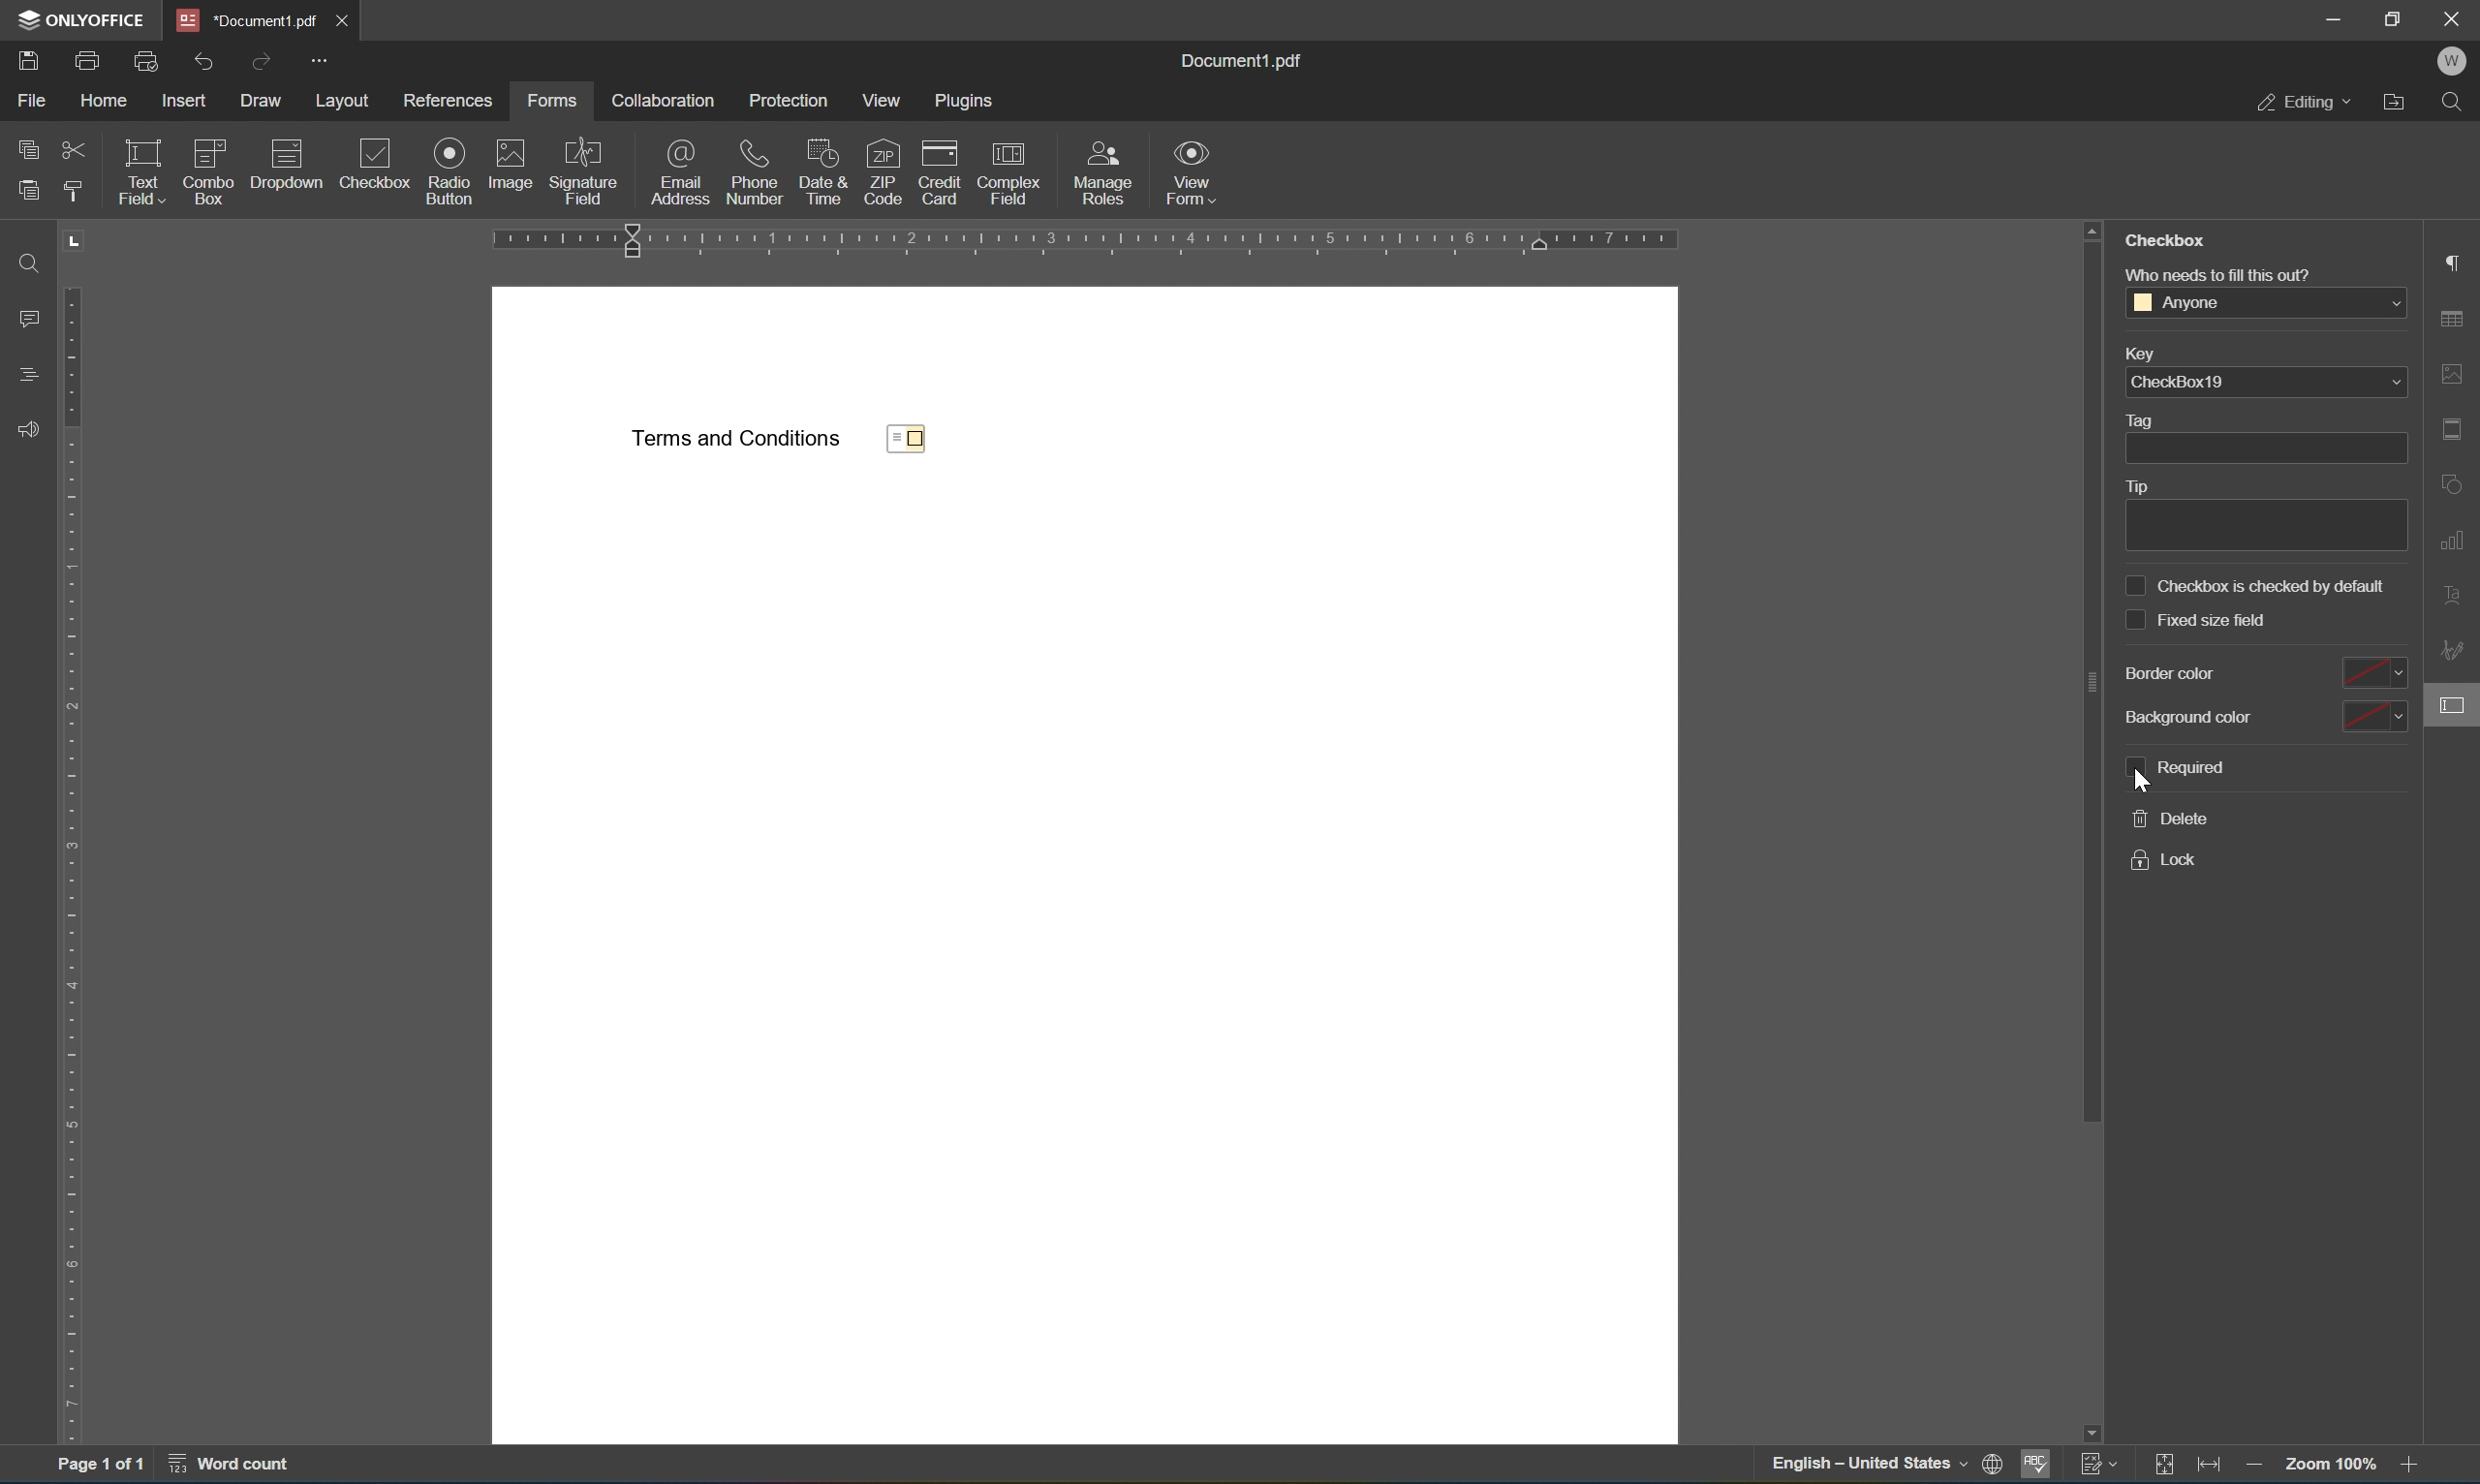 This screenshot has width=2480, height=1484. What do you see at coordinates (824, 171) in the screenshot?
I see `date and time` at bounding box center [824, 171].